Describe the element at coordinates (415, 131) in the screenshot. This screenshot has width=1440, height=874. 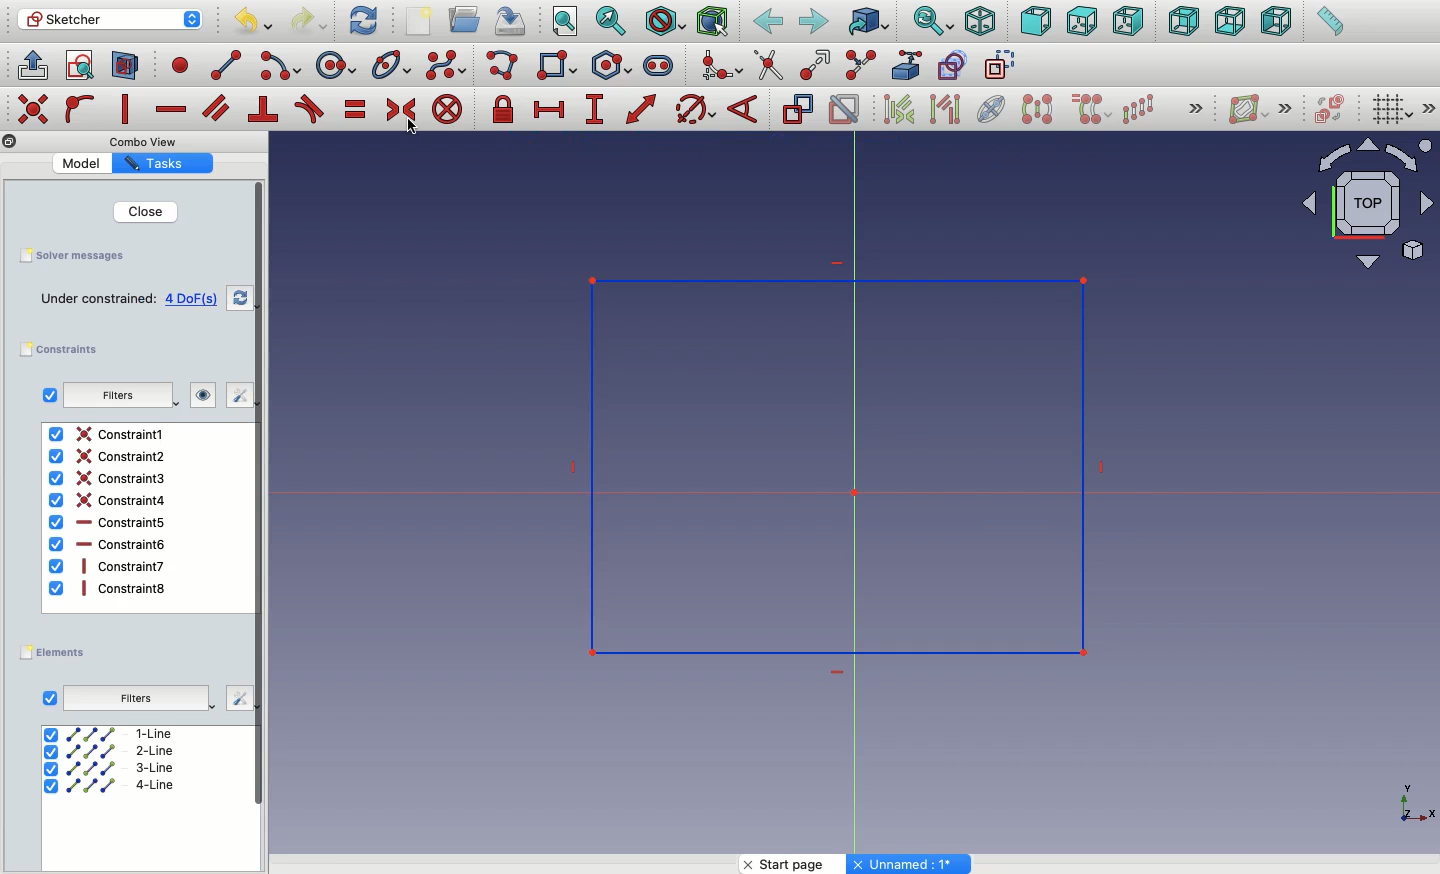
I see `Cursor` at that location.